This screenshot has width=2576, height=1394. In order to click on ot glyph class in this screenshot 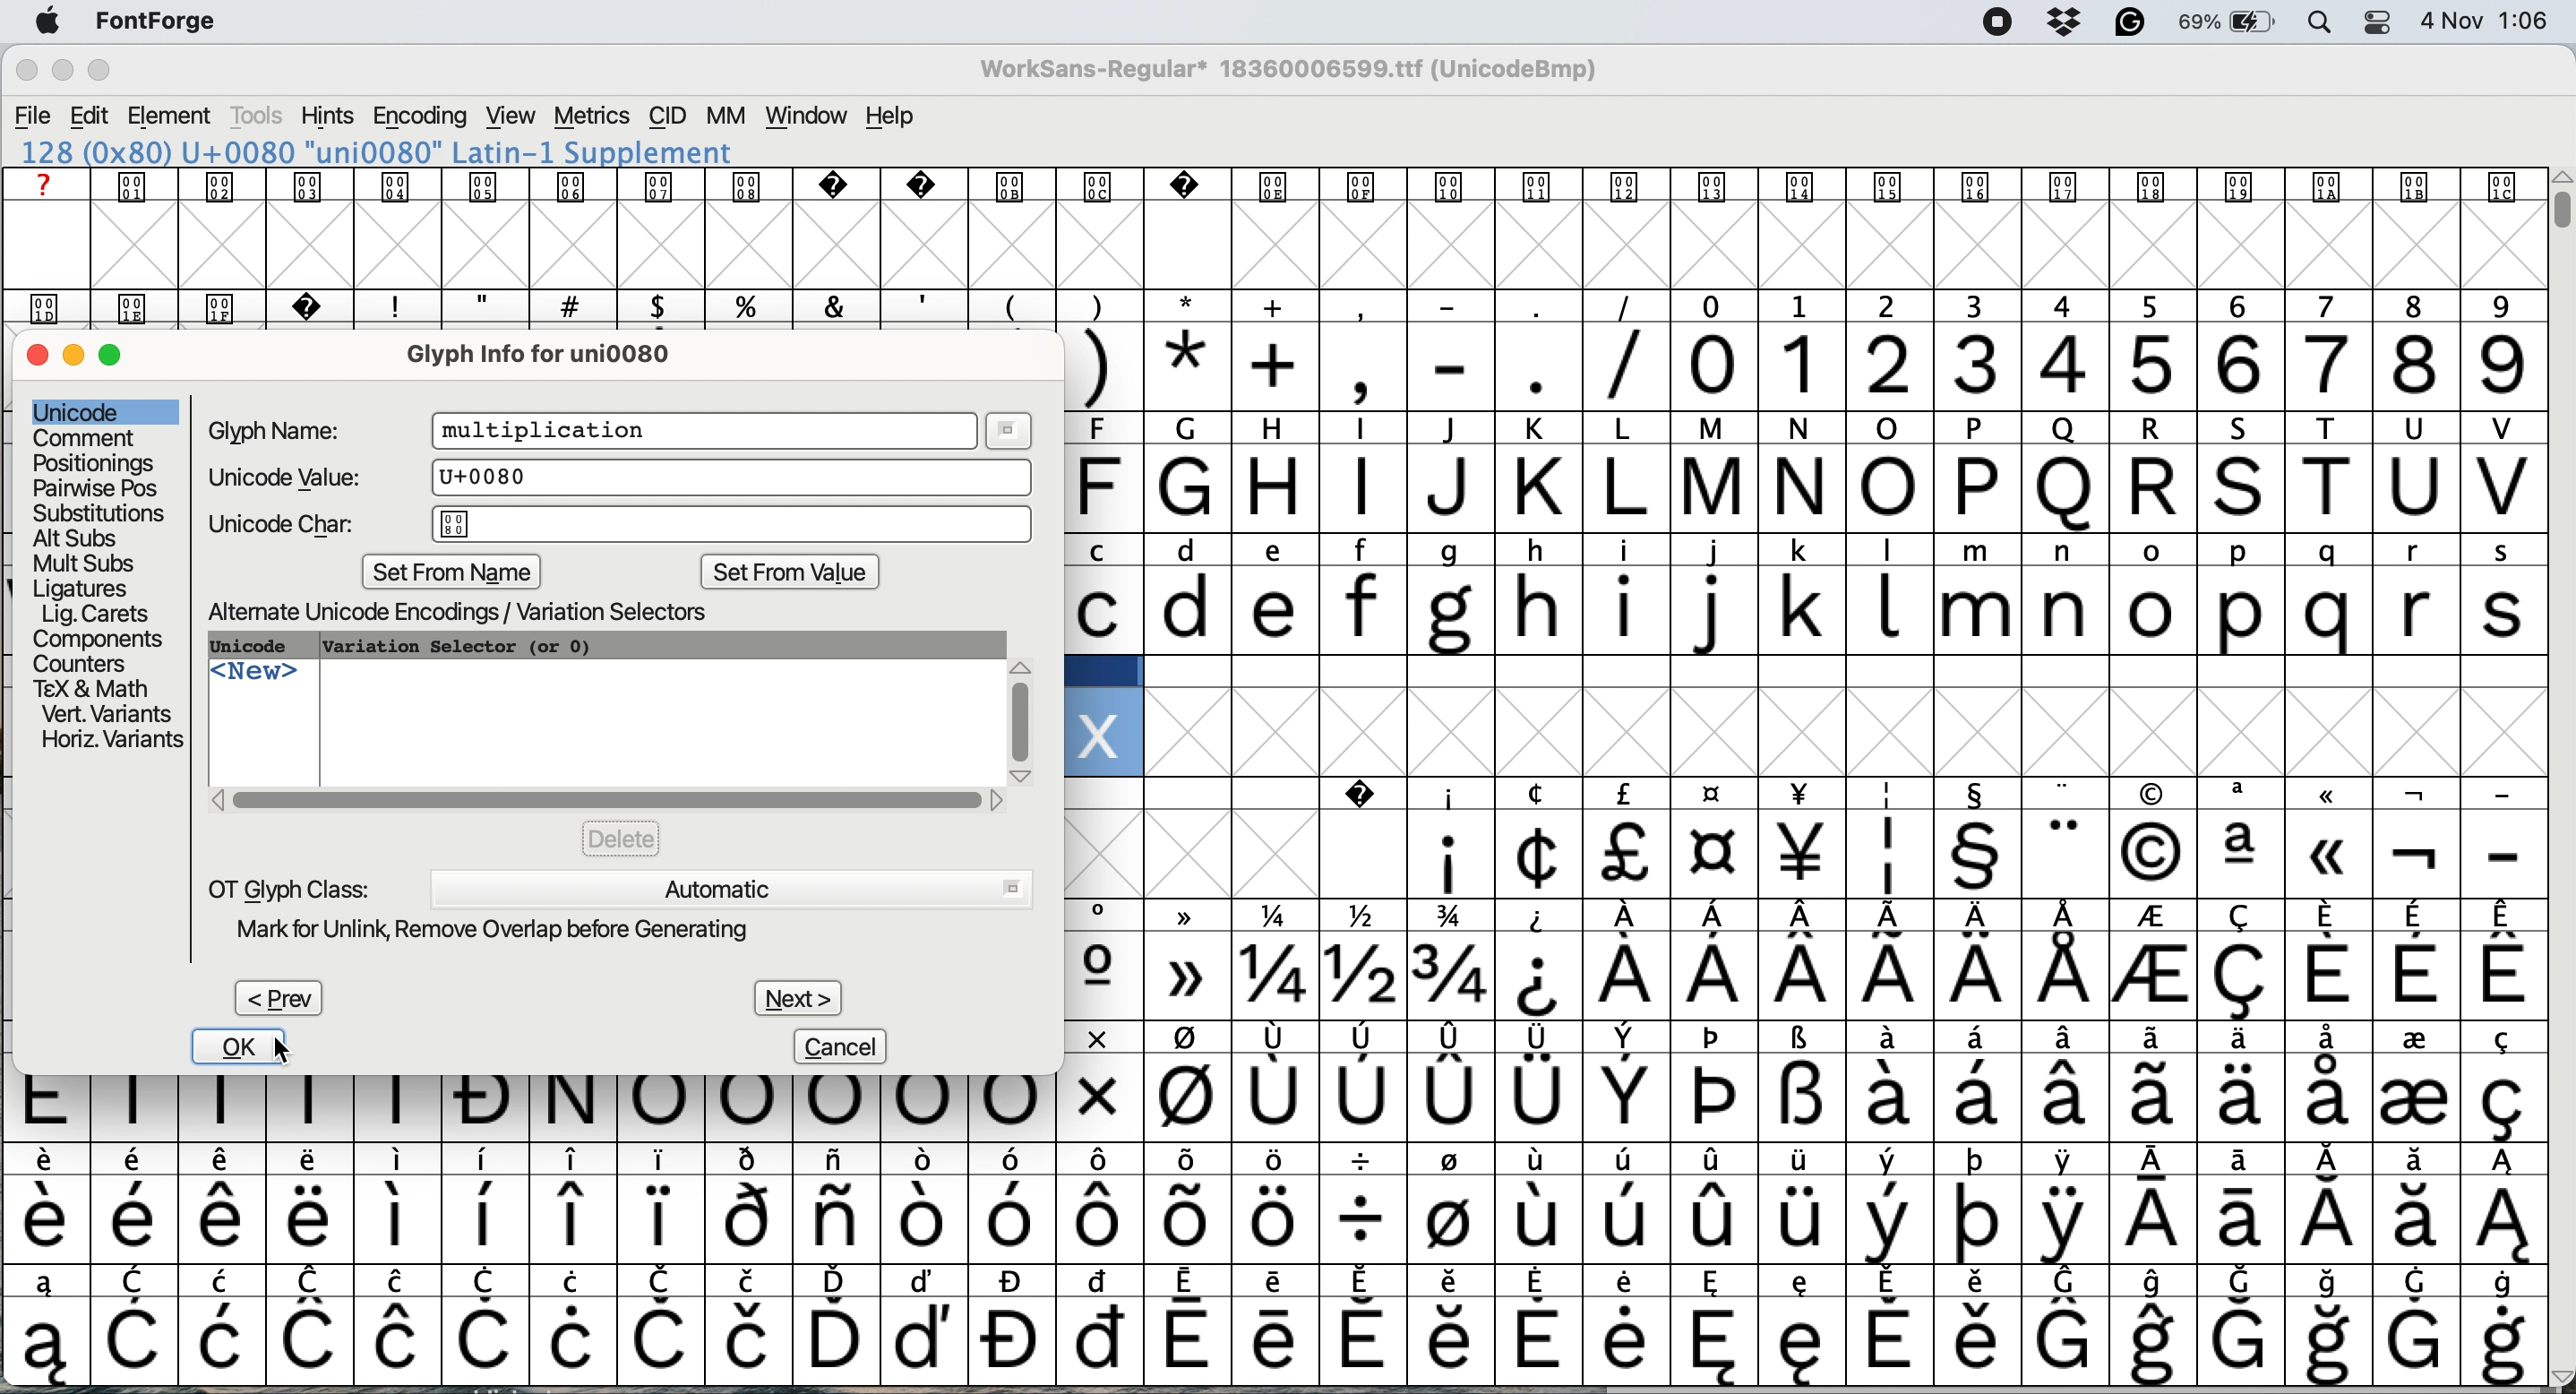, I will do `click(290, 887)`.